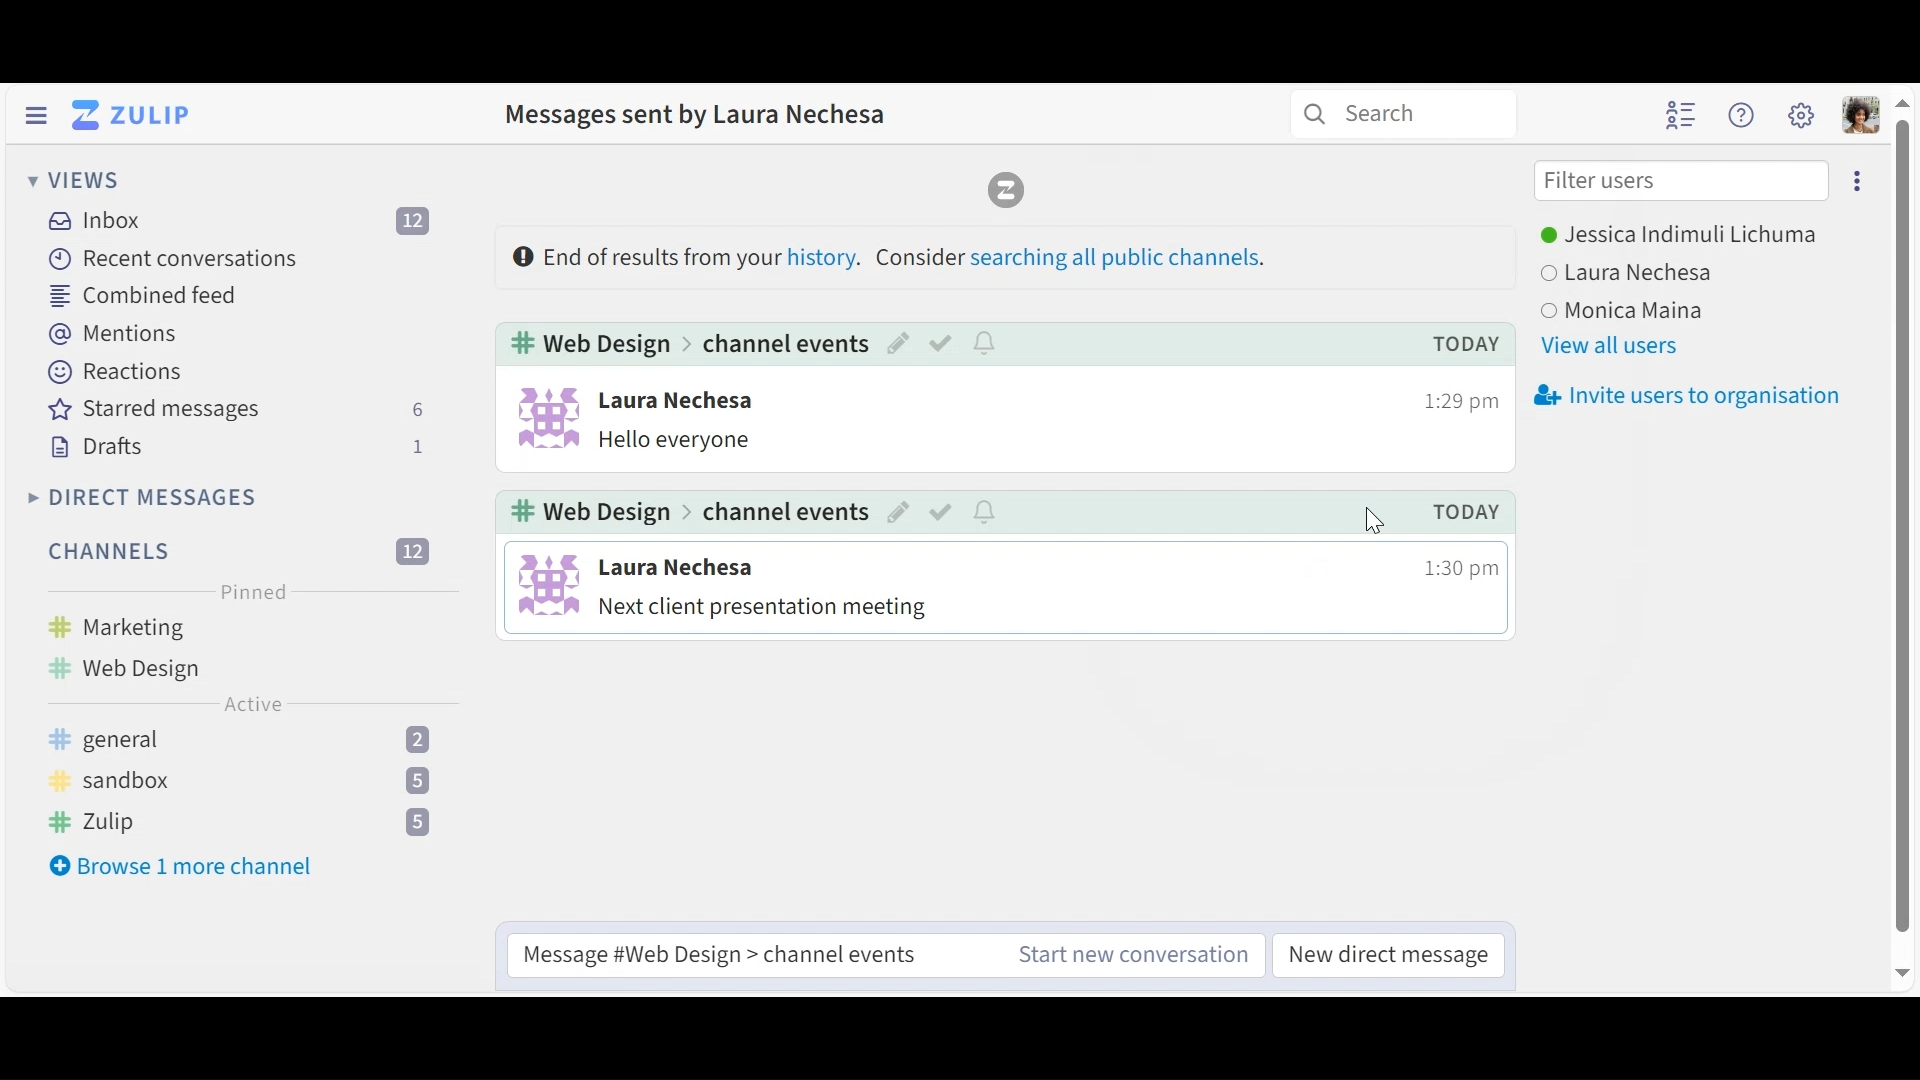 This screenshot has width=1920, height=1080. What do you see at coordinates (1468, 347) in the screenshot?
I see `today` at bounding box center [1468, 347].